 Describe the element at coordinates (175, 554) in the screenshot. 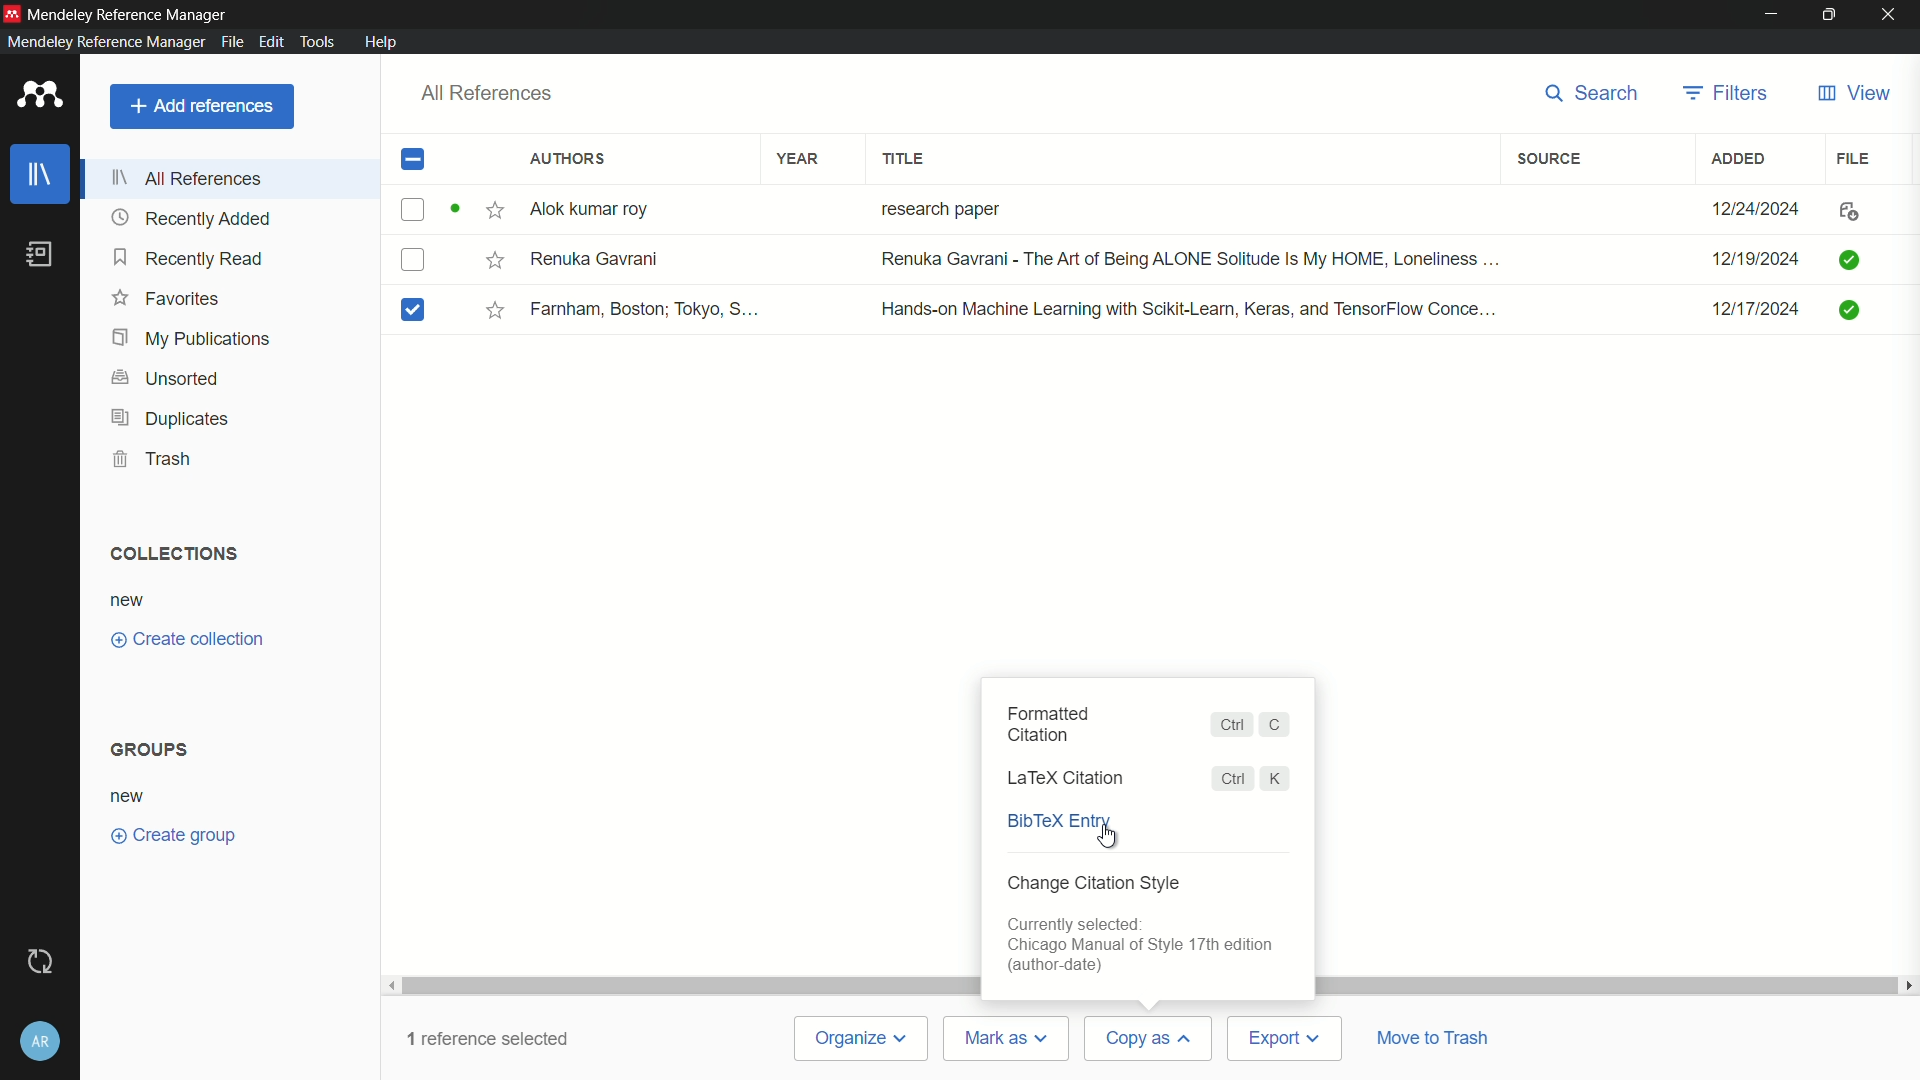

I see `collections` at that location.